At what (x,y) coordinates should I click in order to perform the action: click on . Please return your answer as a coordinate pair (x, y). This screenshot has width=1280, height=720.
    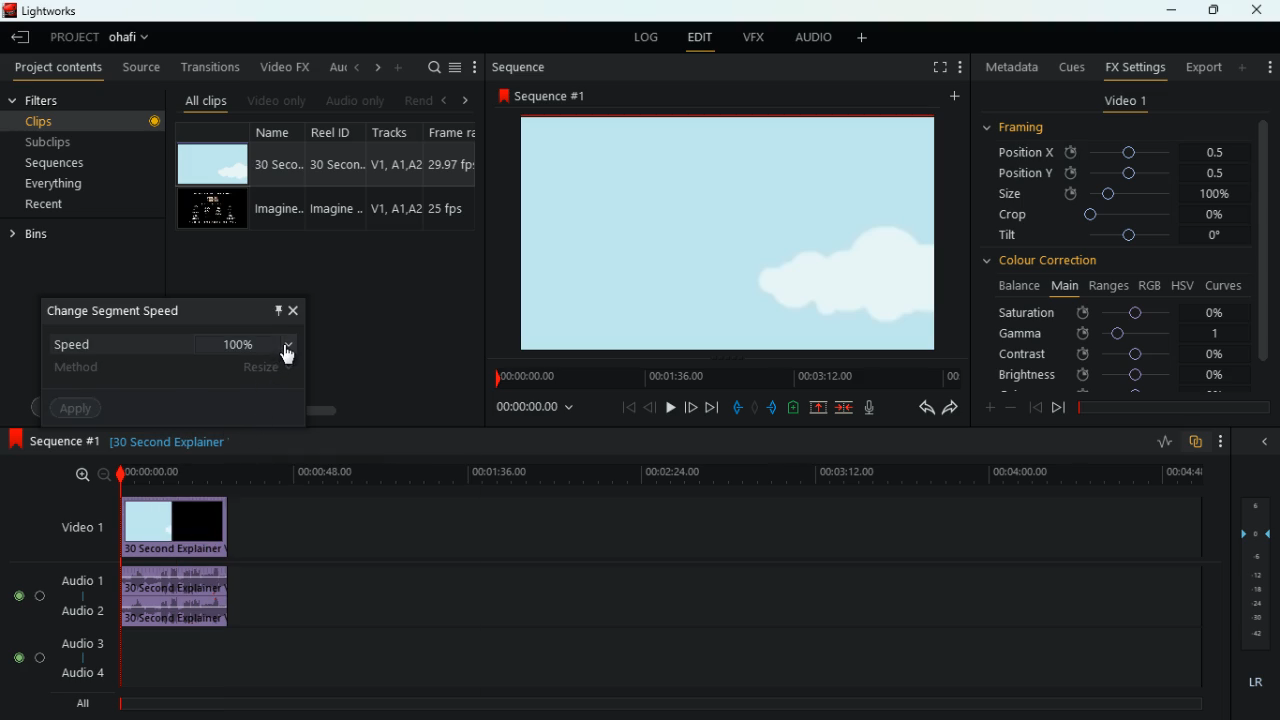
    Looking at the image, I should click on (1115, 237).